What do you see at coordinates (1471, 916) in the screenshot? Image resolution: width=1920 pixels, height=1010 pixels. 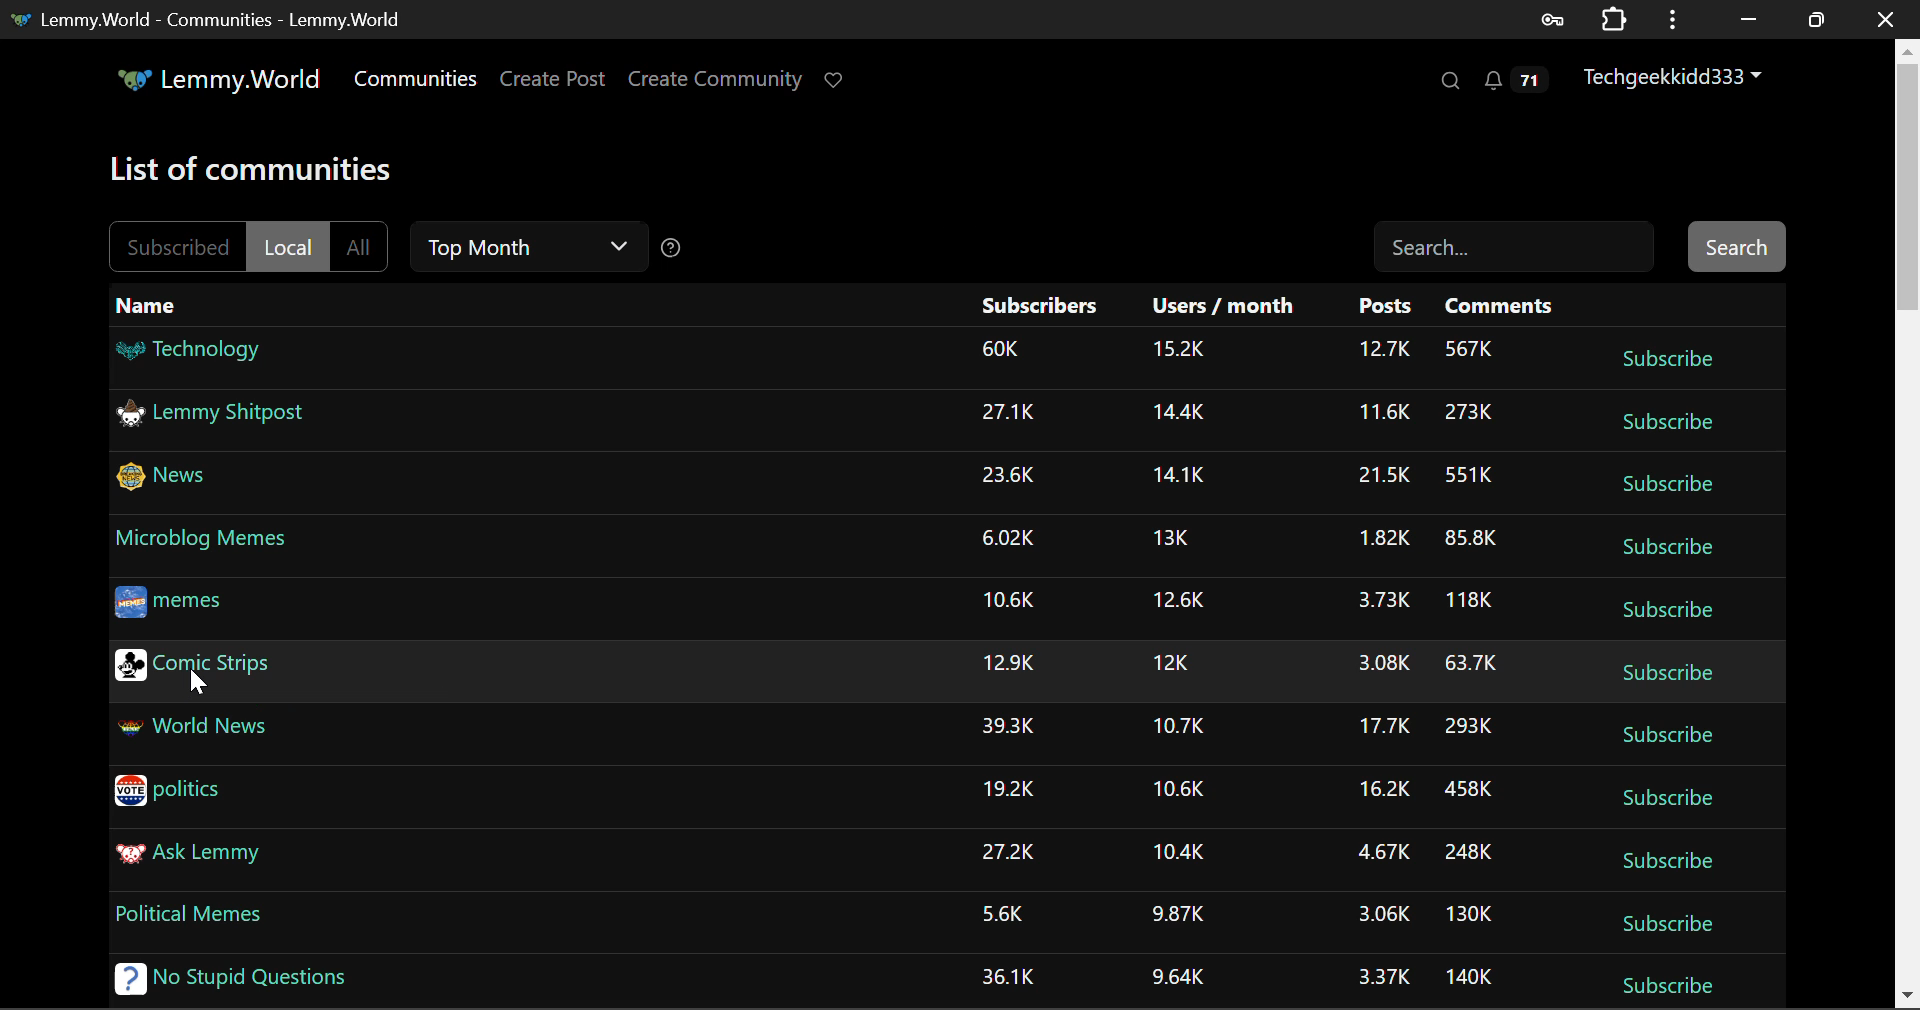 I see `130K` at bounding box center [1471, 916].